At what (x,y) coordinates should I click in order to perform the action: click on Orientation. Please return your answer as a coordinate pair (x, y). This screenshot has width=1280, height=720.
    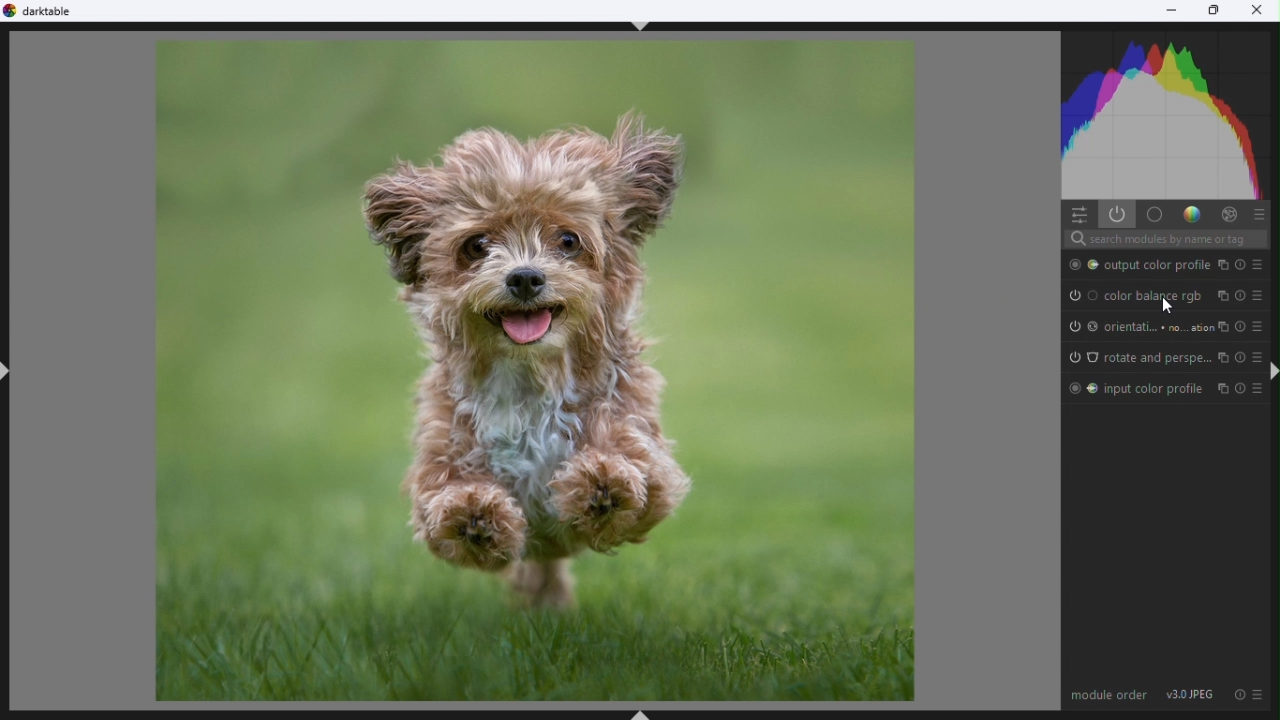
    Looking at the image, I should click on (1164, 327).